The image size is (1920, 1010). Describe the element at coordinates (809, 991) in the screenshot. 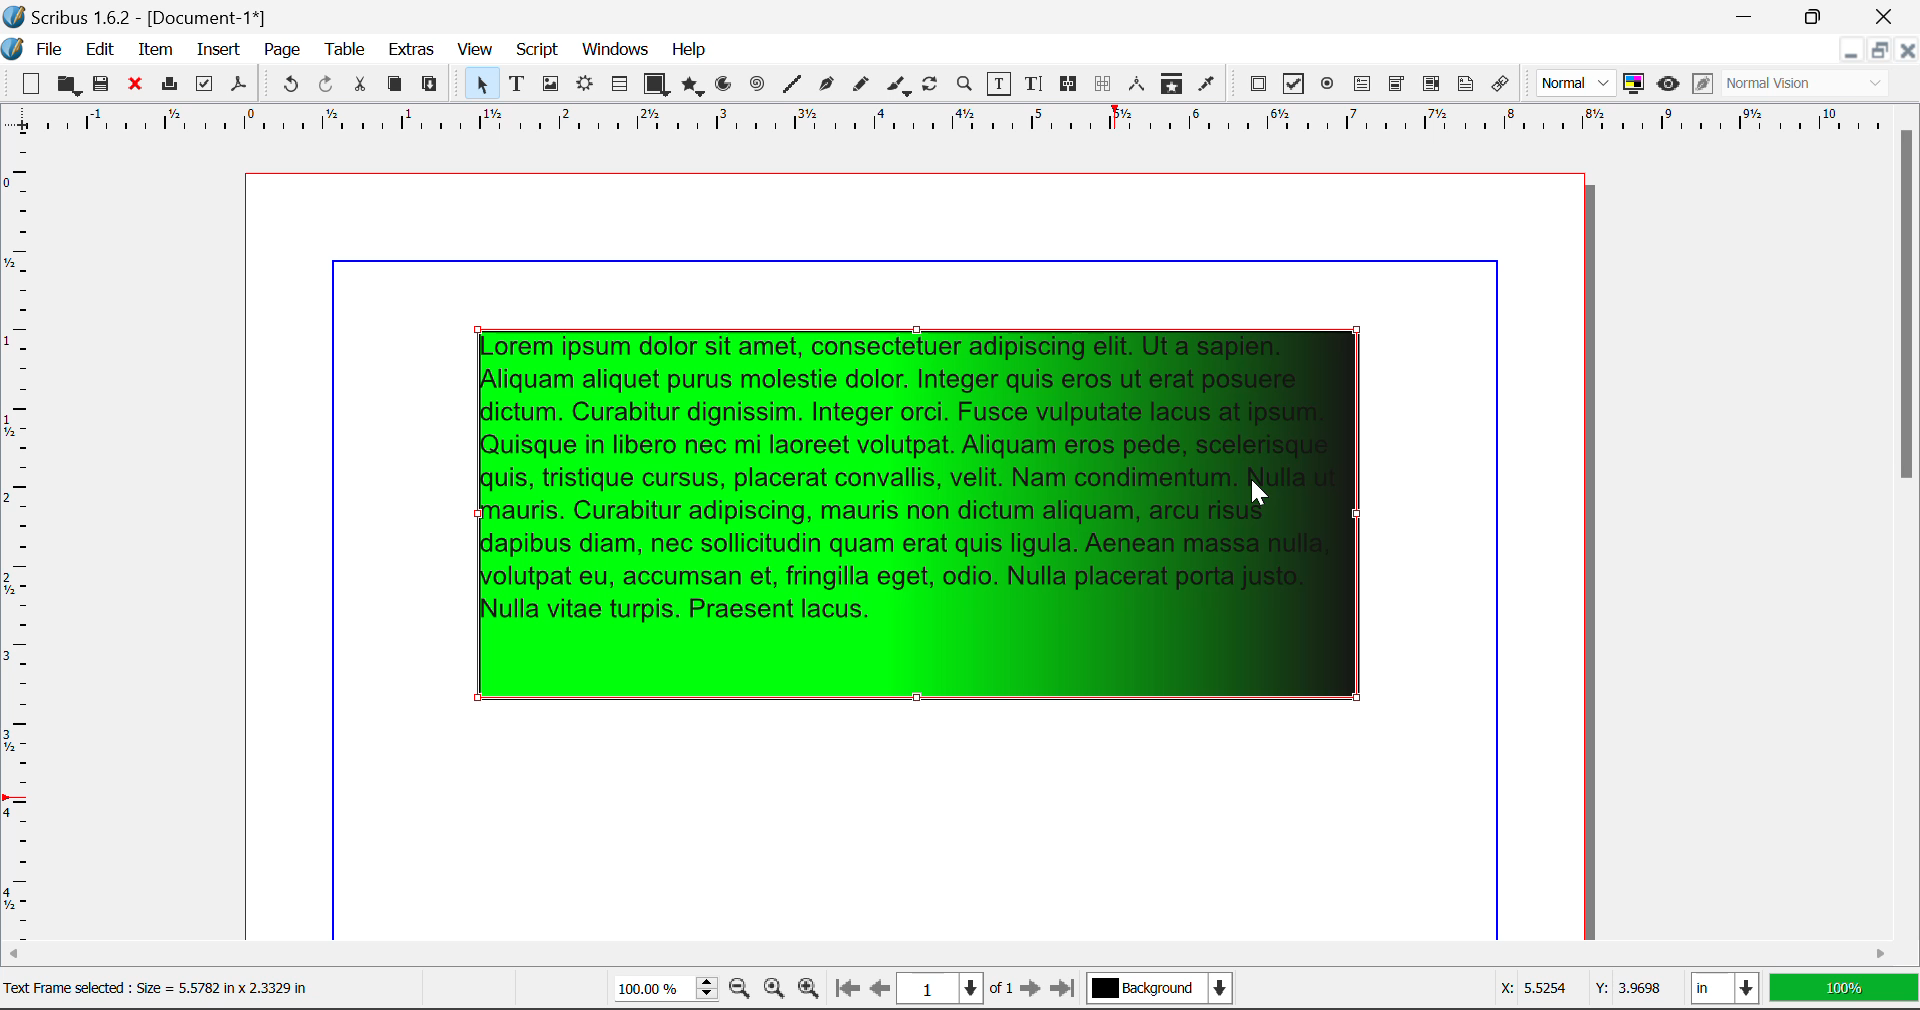

I see `Zoom In` at that location.